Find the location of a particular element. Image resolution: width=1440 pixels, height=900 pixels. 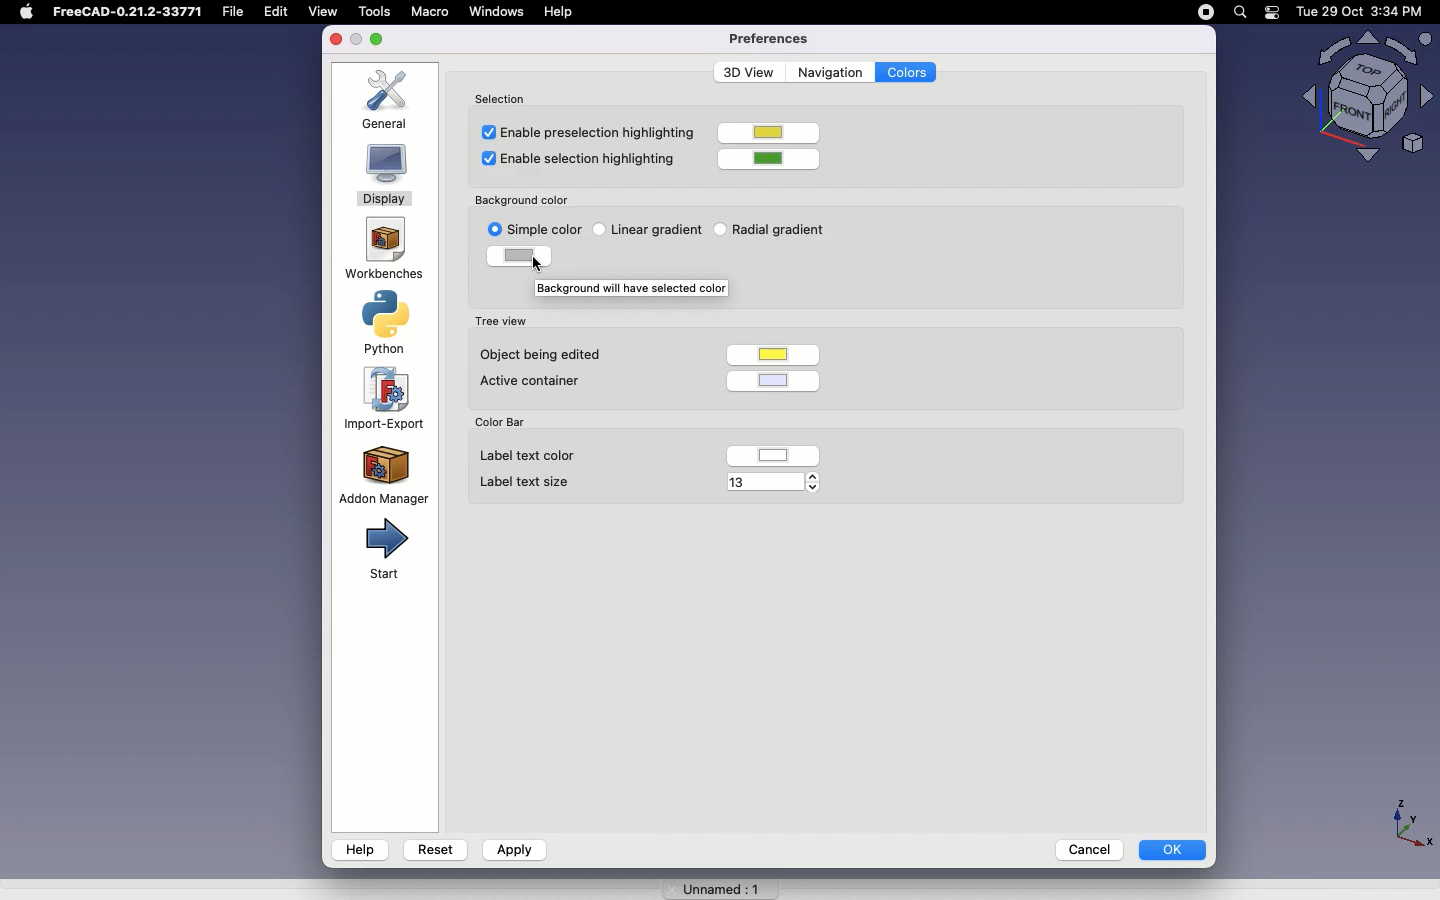

‘Background color is located at coordinates (522, 197).